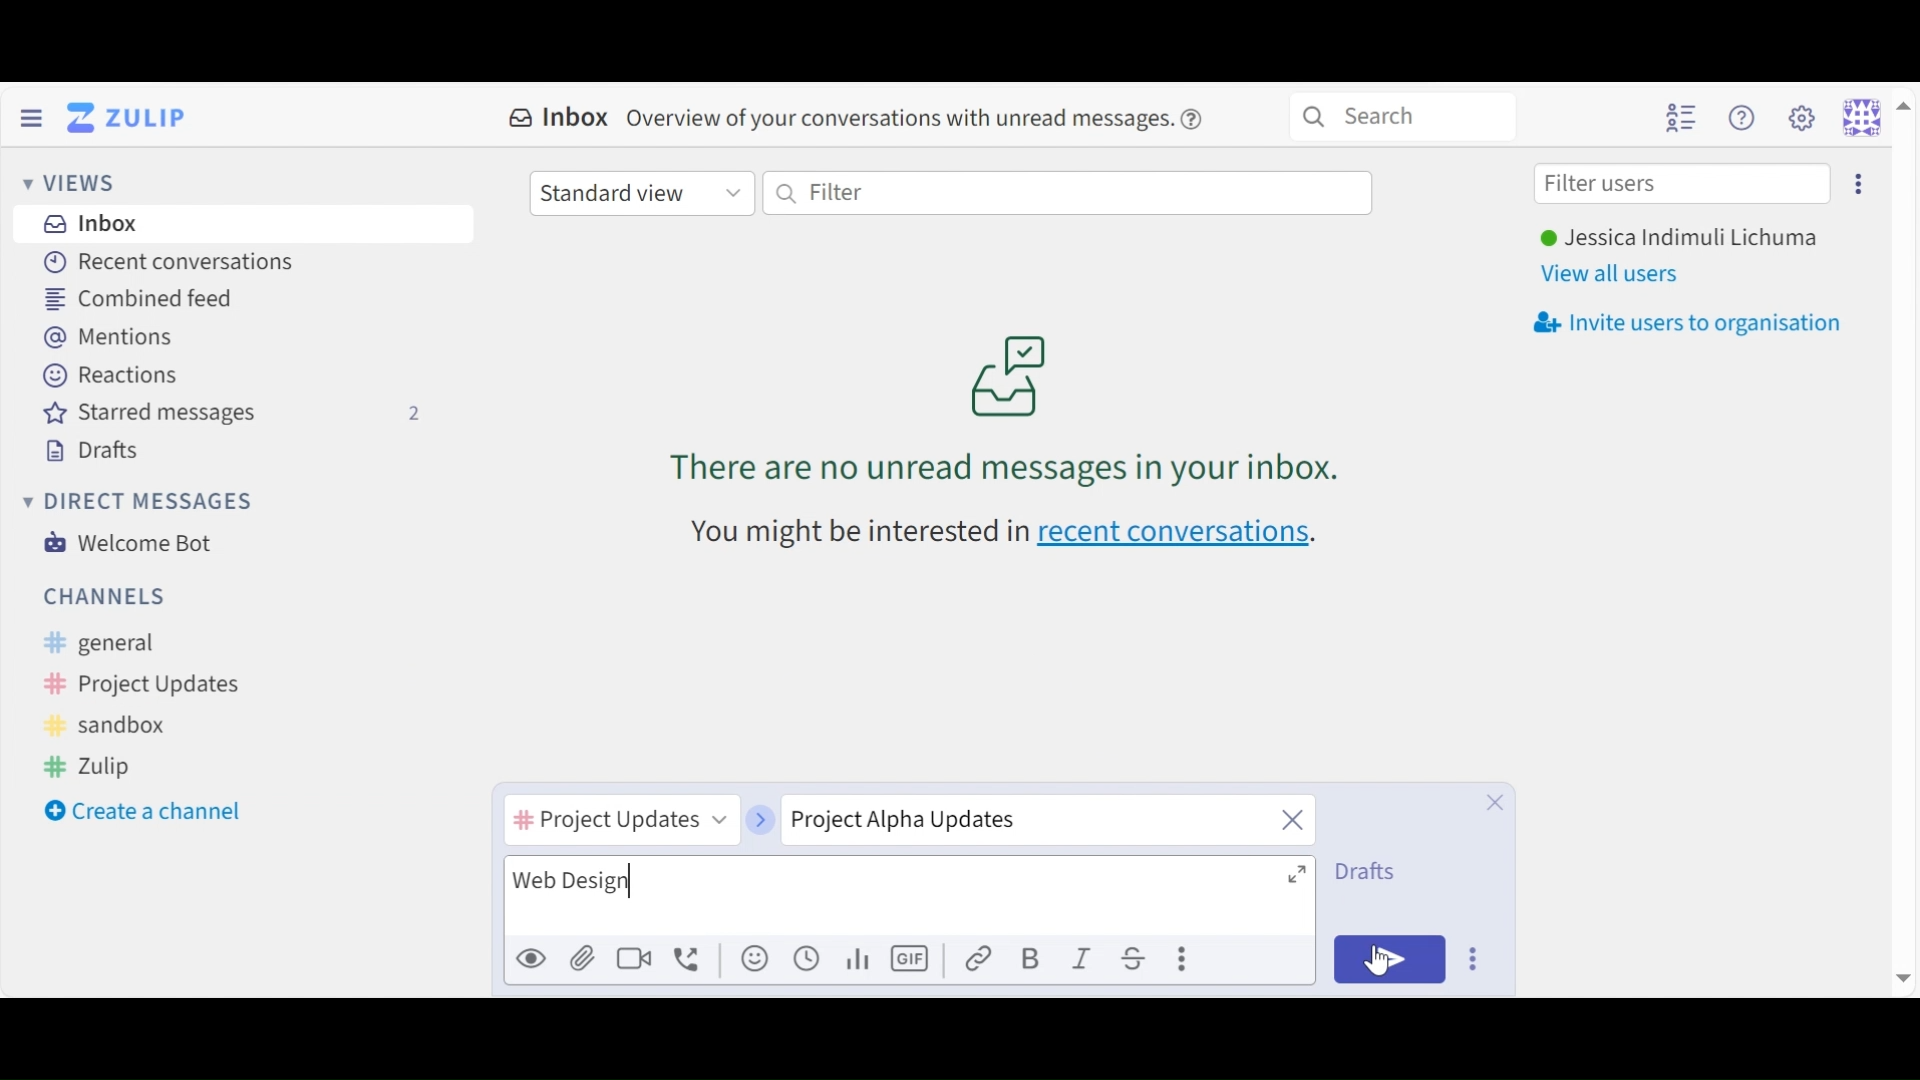  What do you see at coordinates (1184, 958) in the screenshot?
I see `Compose actions` at bounding box center [1184, 958].